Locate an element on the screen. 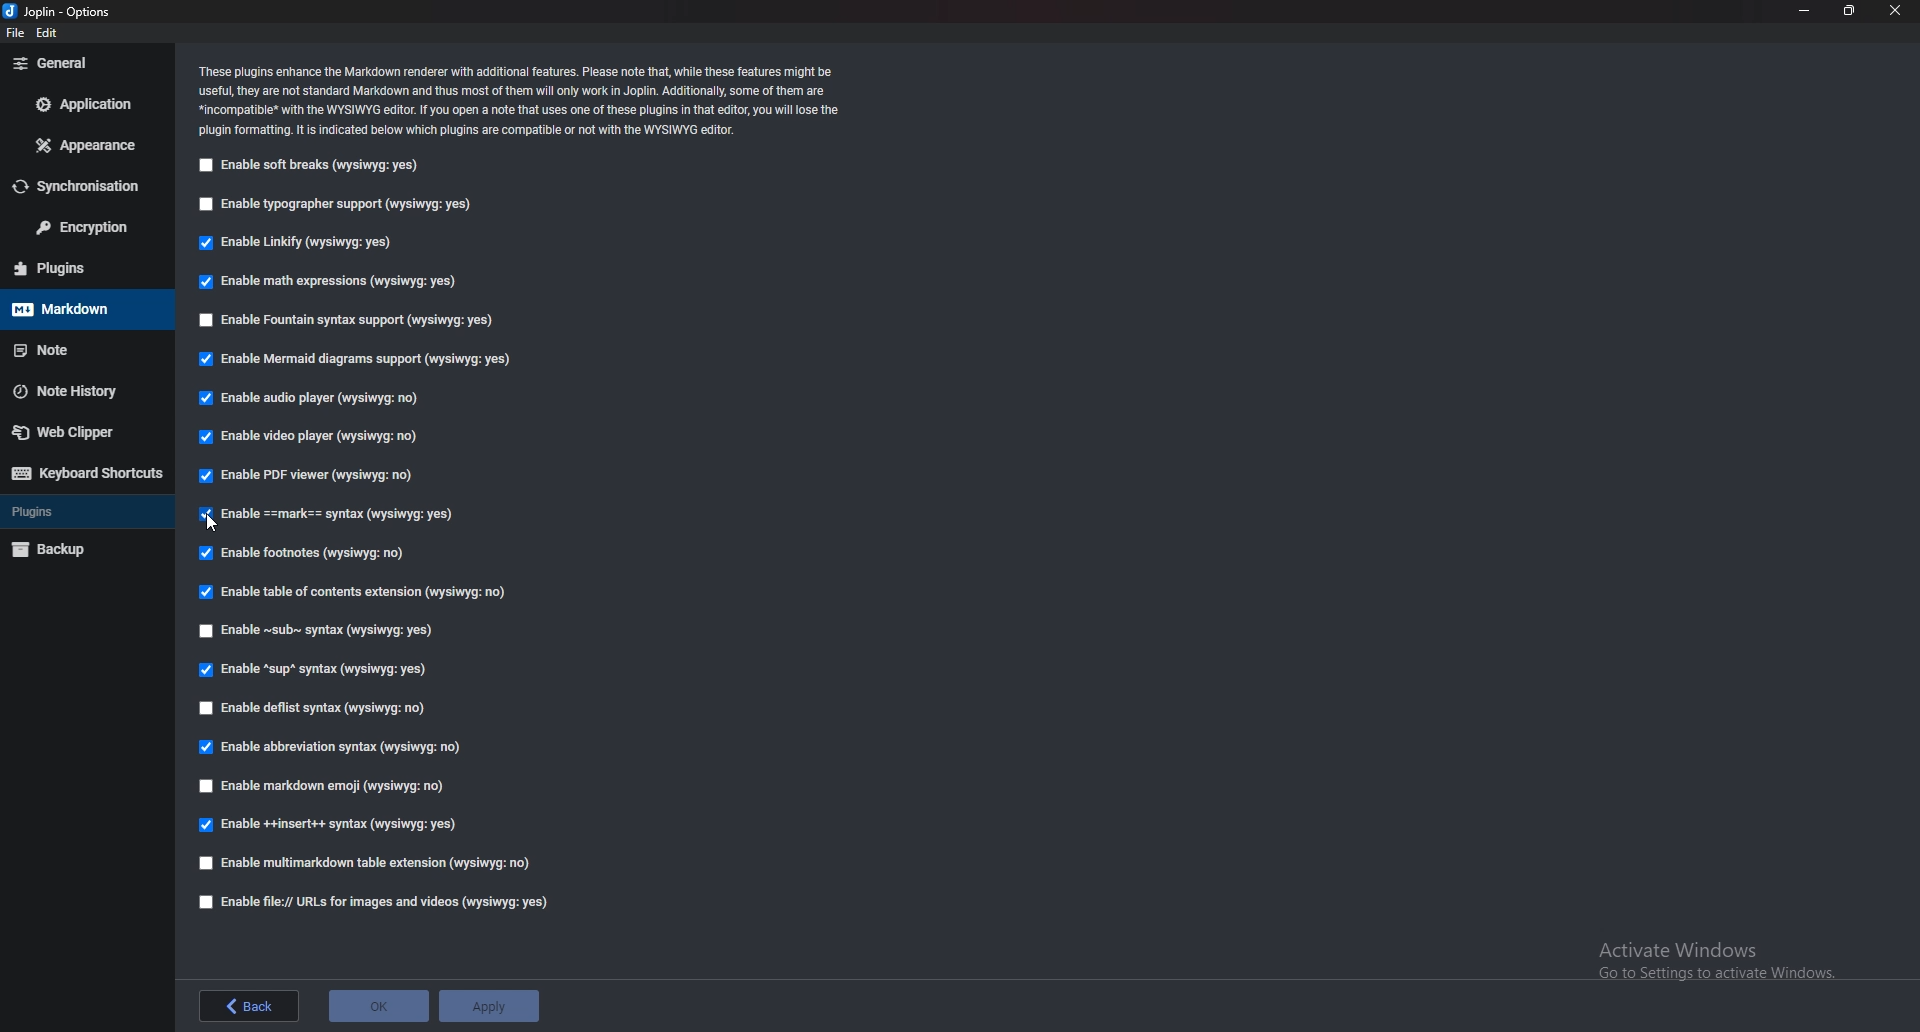 The width and height of the screenshot is (1920, 1032). apply is located at coordinates (486, 1004).